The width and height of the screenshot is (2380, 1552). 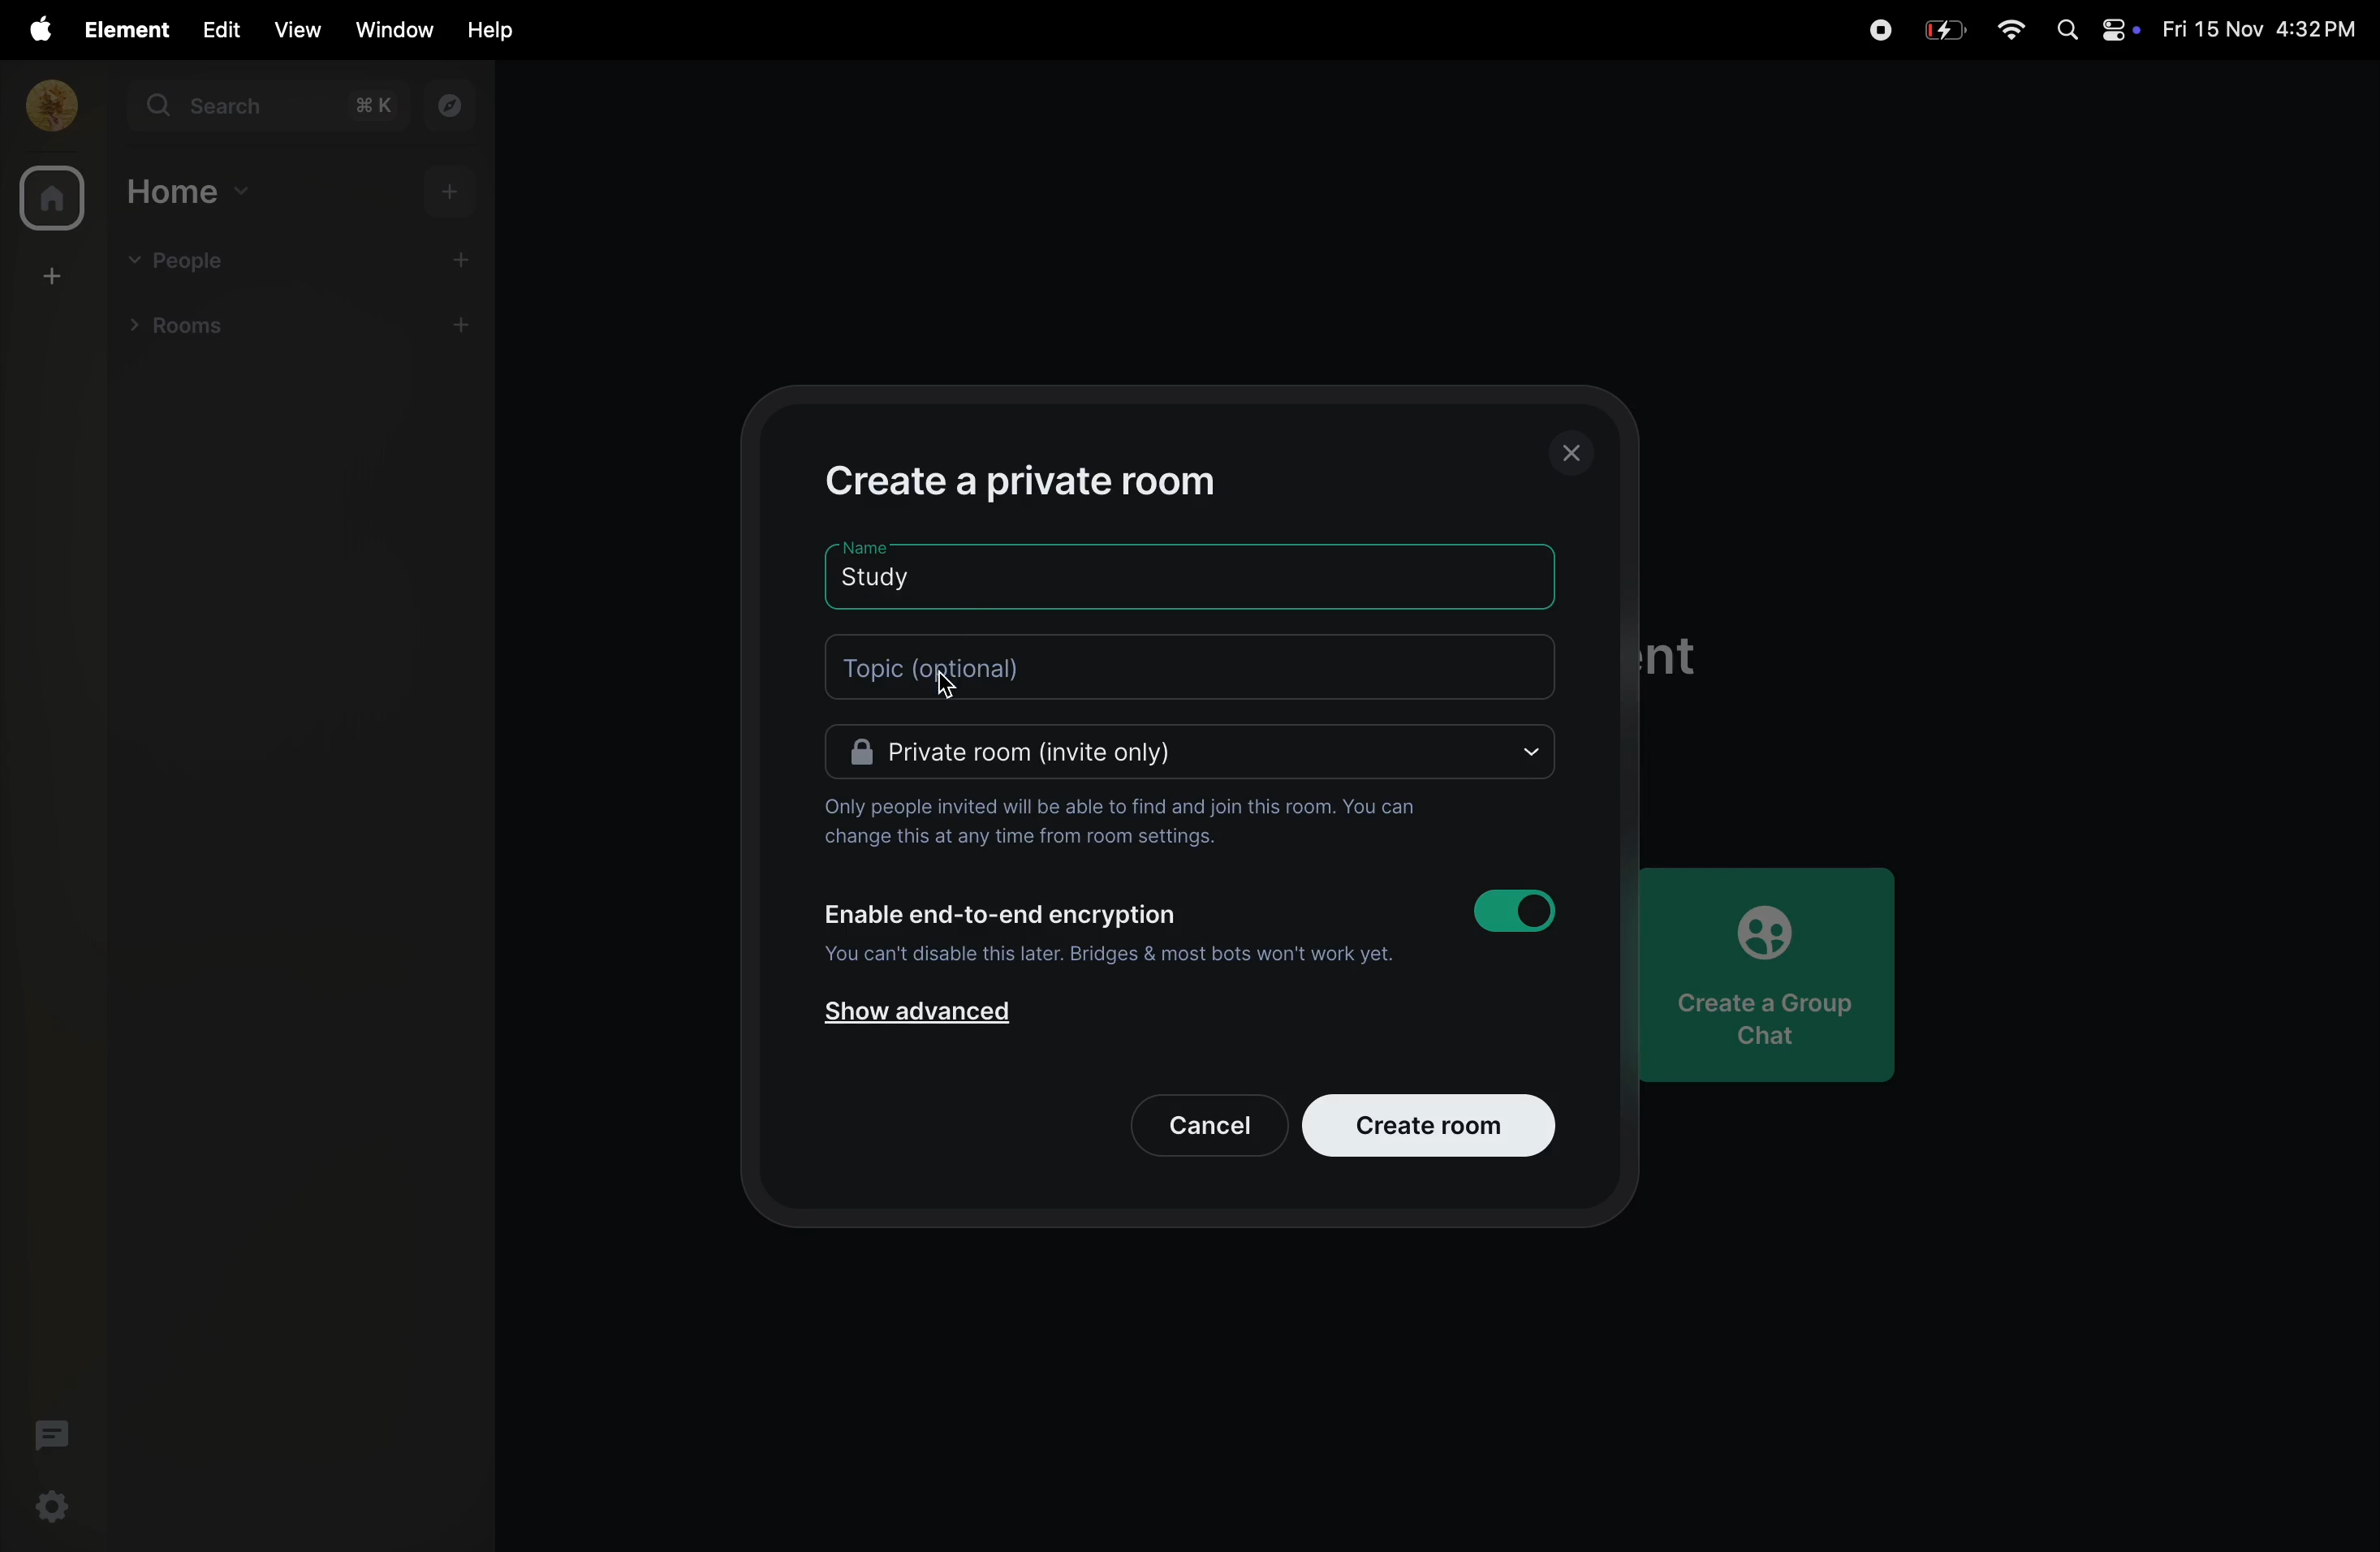 I want to click on battery, so click(x=1946, y=28).